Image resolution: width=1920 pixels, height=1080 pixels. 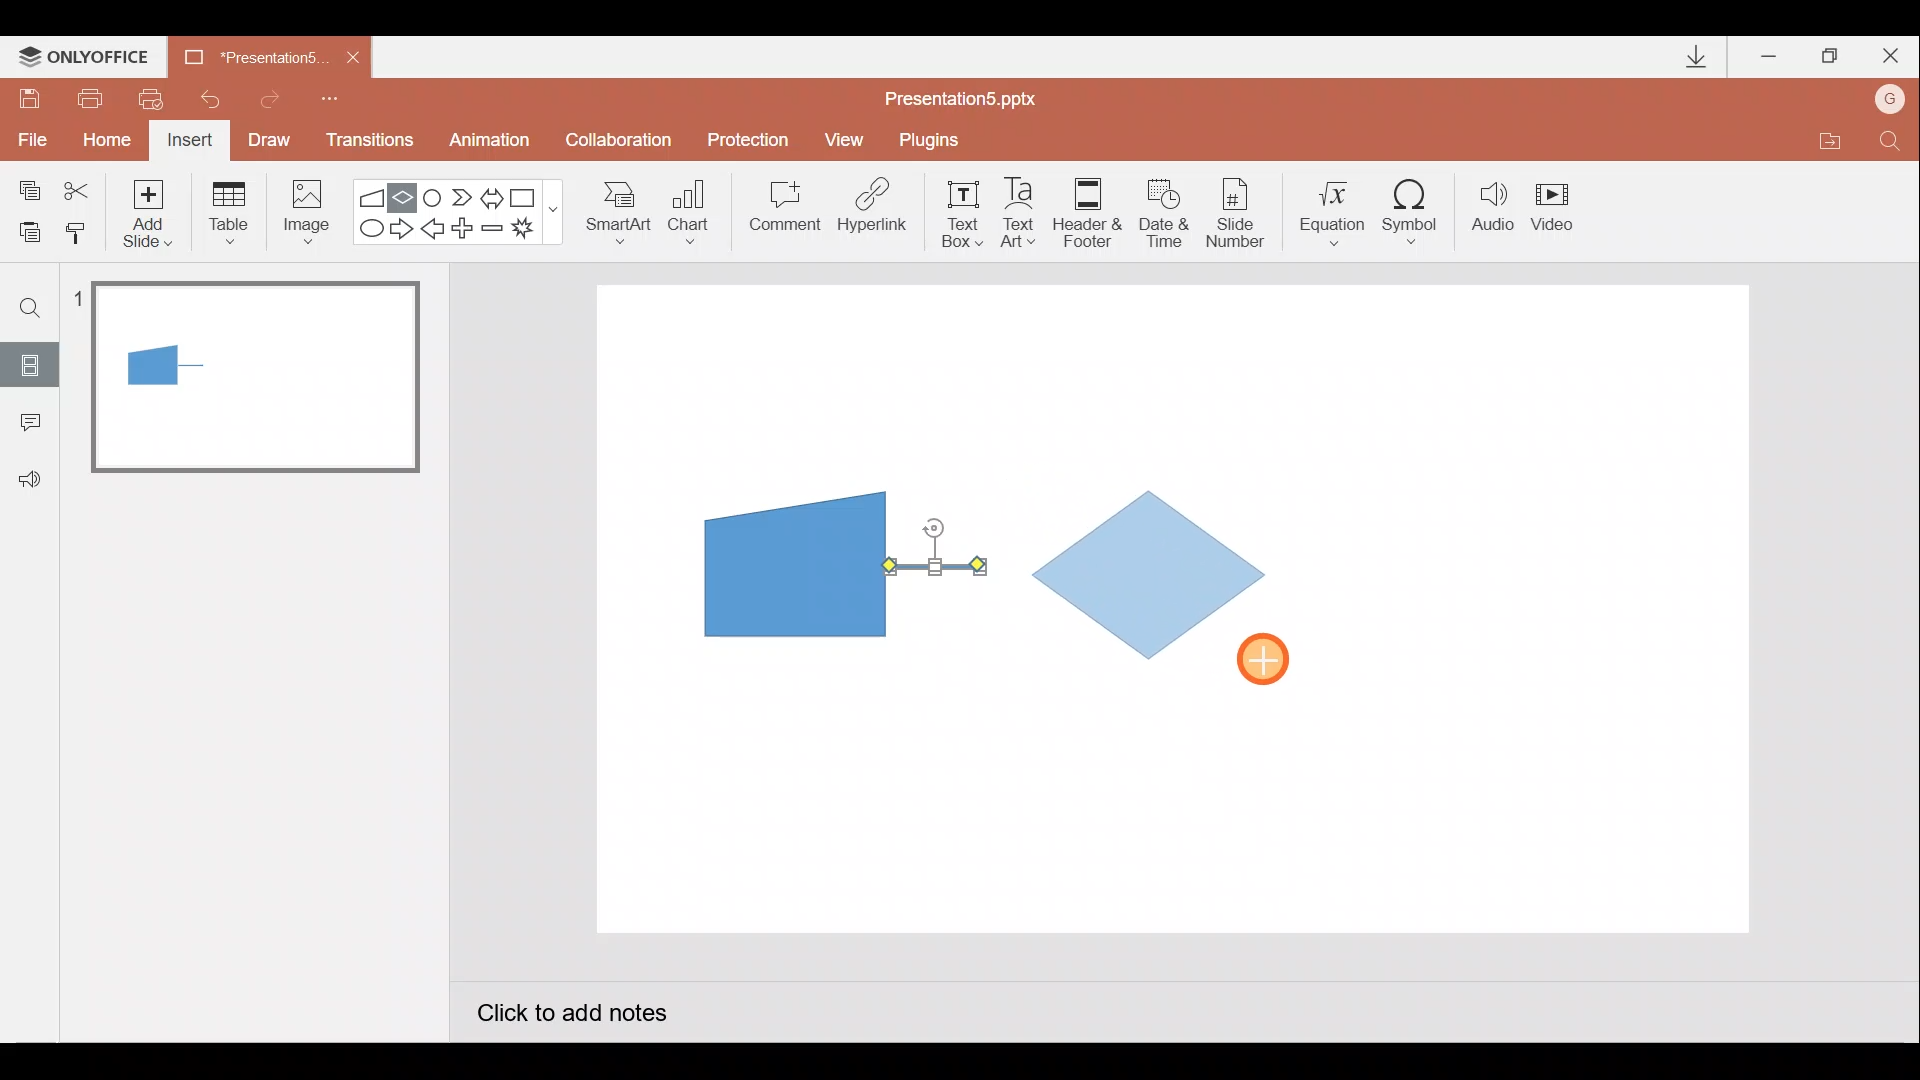 I want to click on View, so click(x=847, y=138).